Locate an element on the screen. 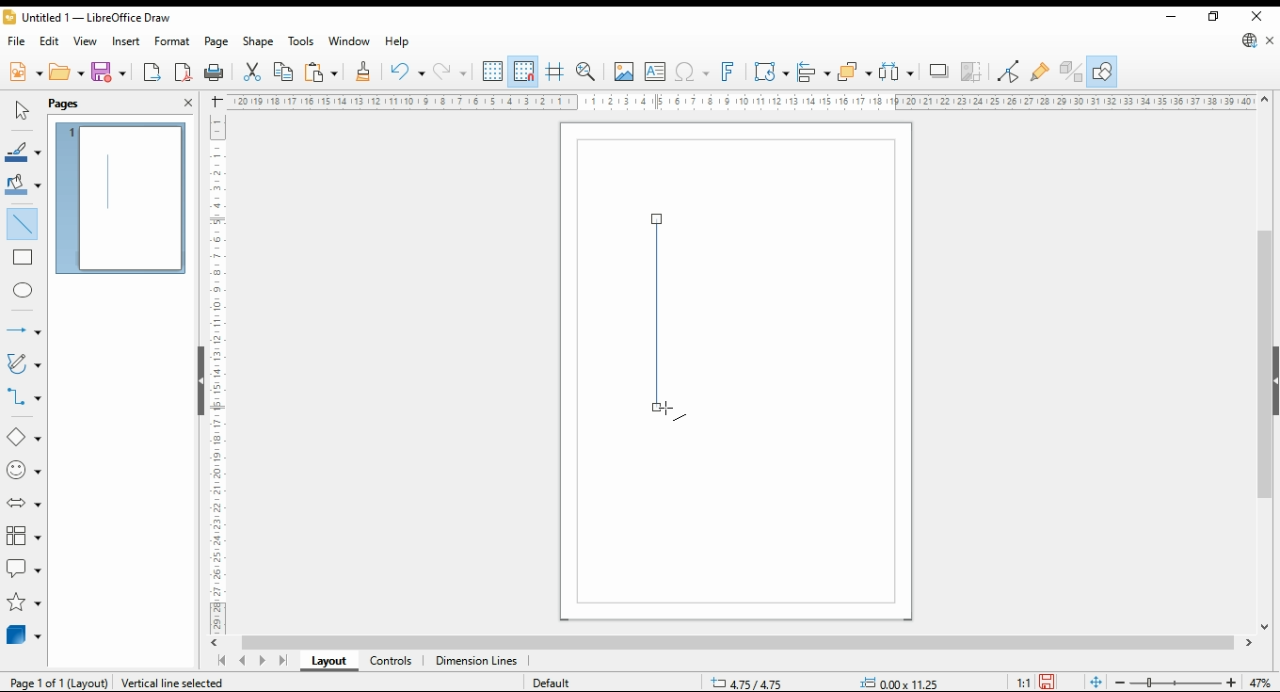 The width and height of the screenshot is (1280, 692). crop is located at coordinates (974, 72).